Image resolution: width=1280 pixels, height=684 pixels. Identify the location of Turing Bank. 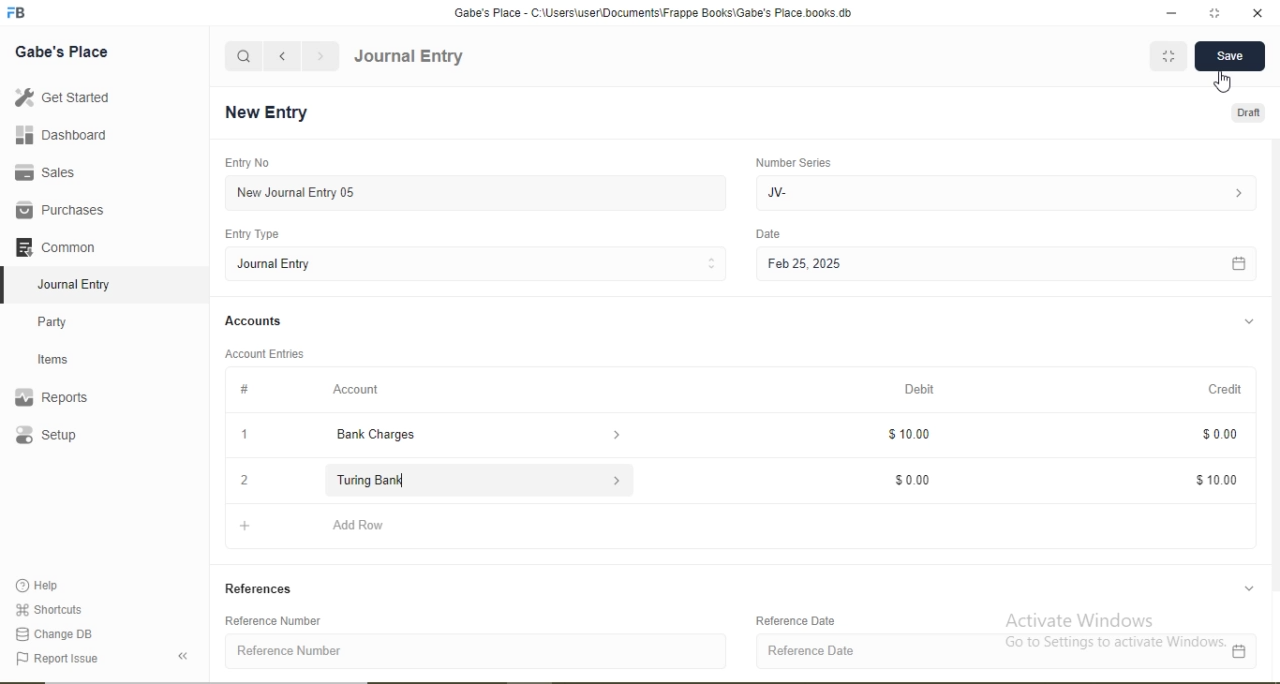
(470, 481).